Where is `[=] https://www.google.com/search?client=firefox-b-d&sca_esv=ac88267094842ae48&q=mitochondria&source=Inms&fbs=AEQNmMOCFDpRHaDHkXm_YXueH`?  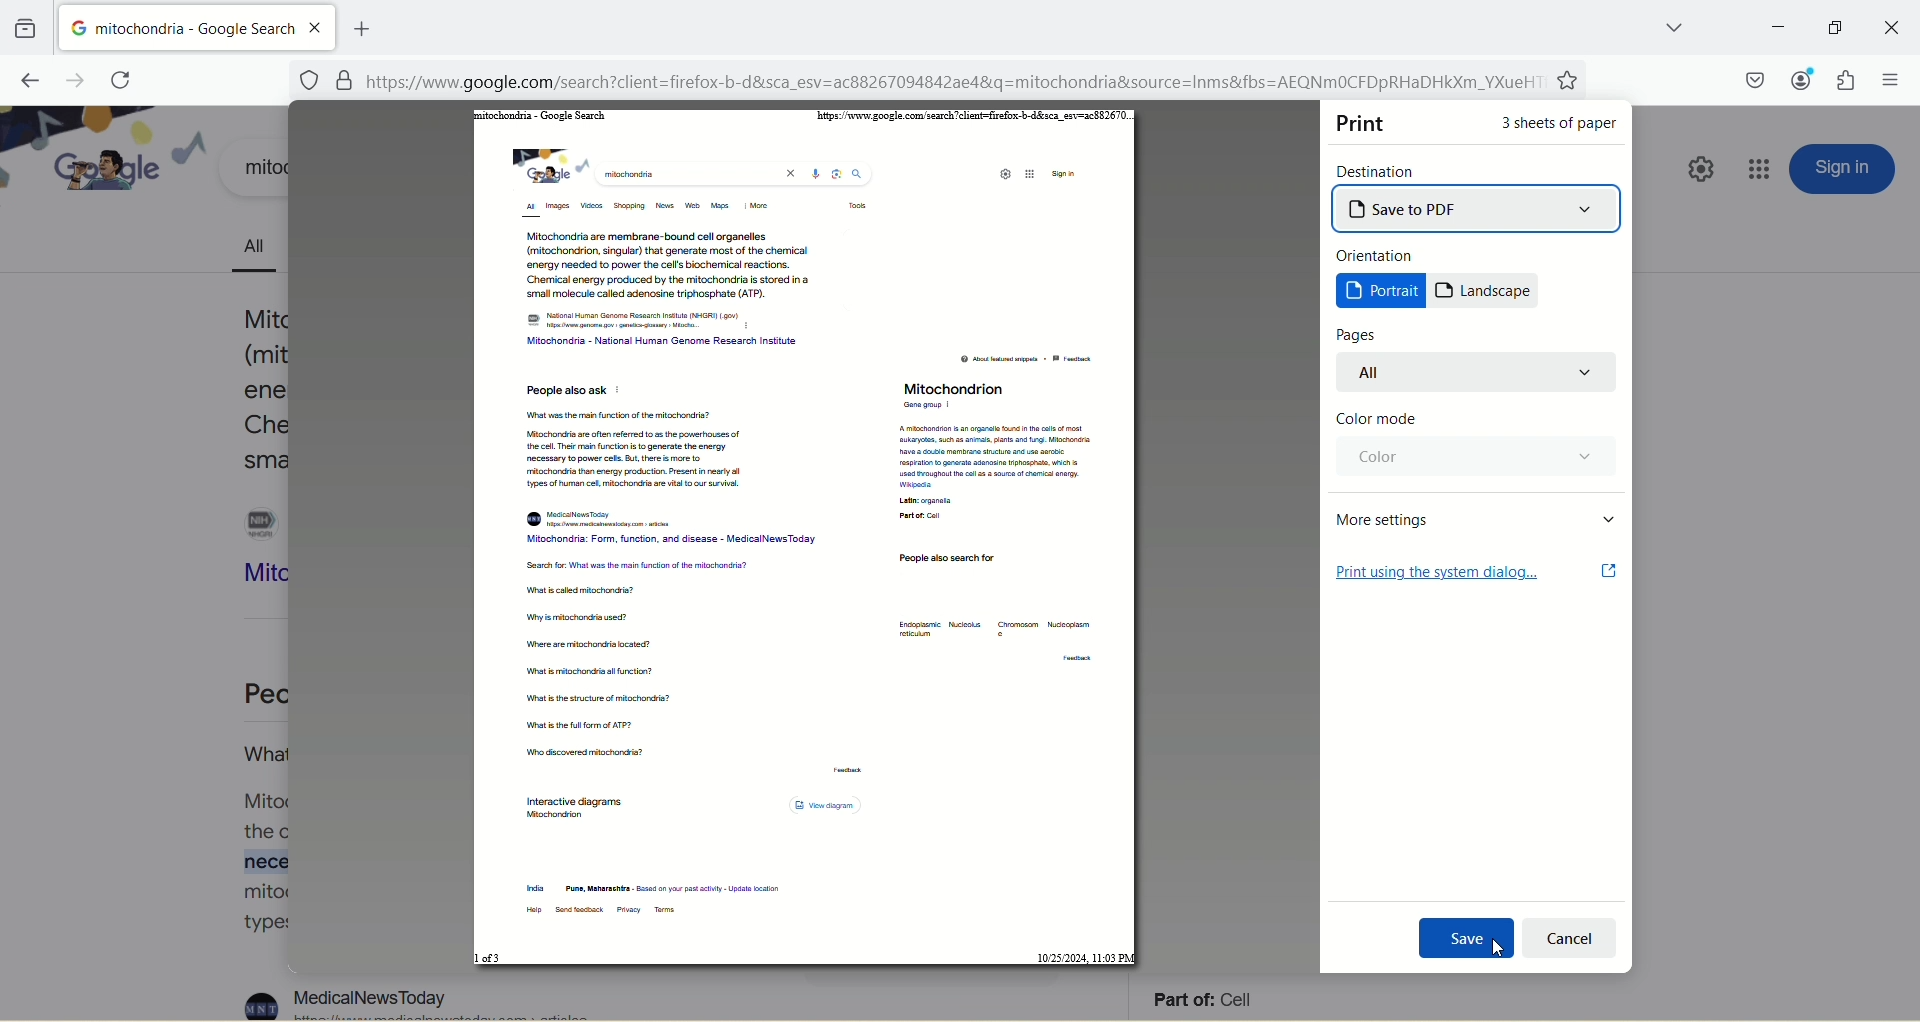
[=] https://www.google.com/search?client=firefox-b-d&sca_esv=ac88267094842ae48&q=mitochondria&source=Inms&fbs=AEQNmMOCFDpRHaDHkXm_YXueH is located at coordinates (921, 82).